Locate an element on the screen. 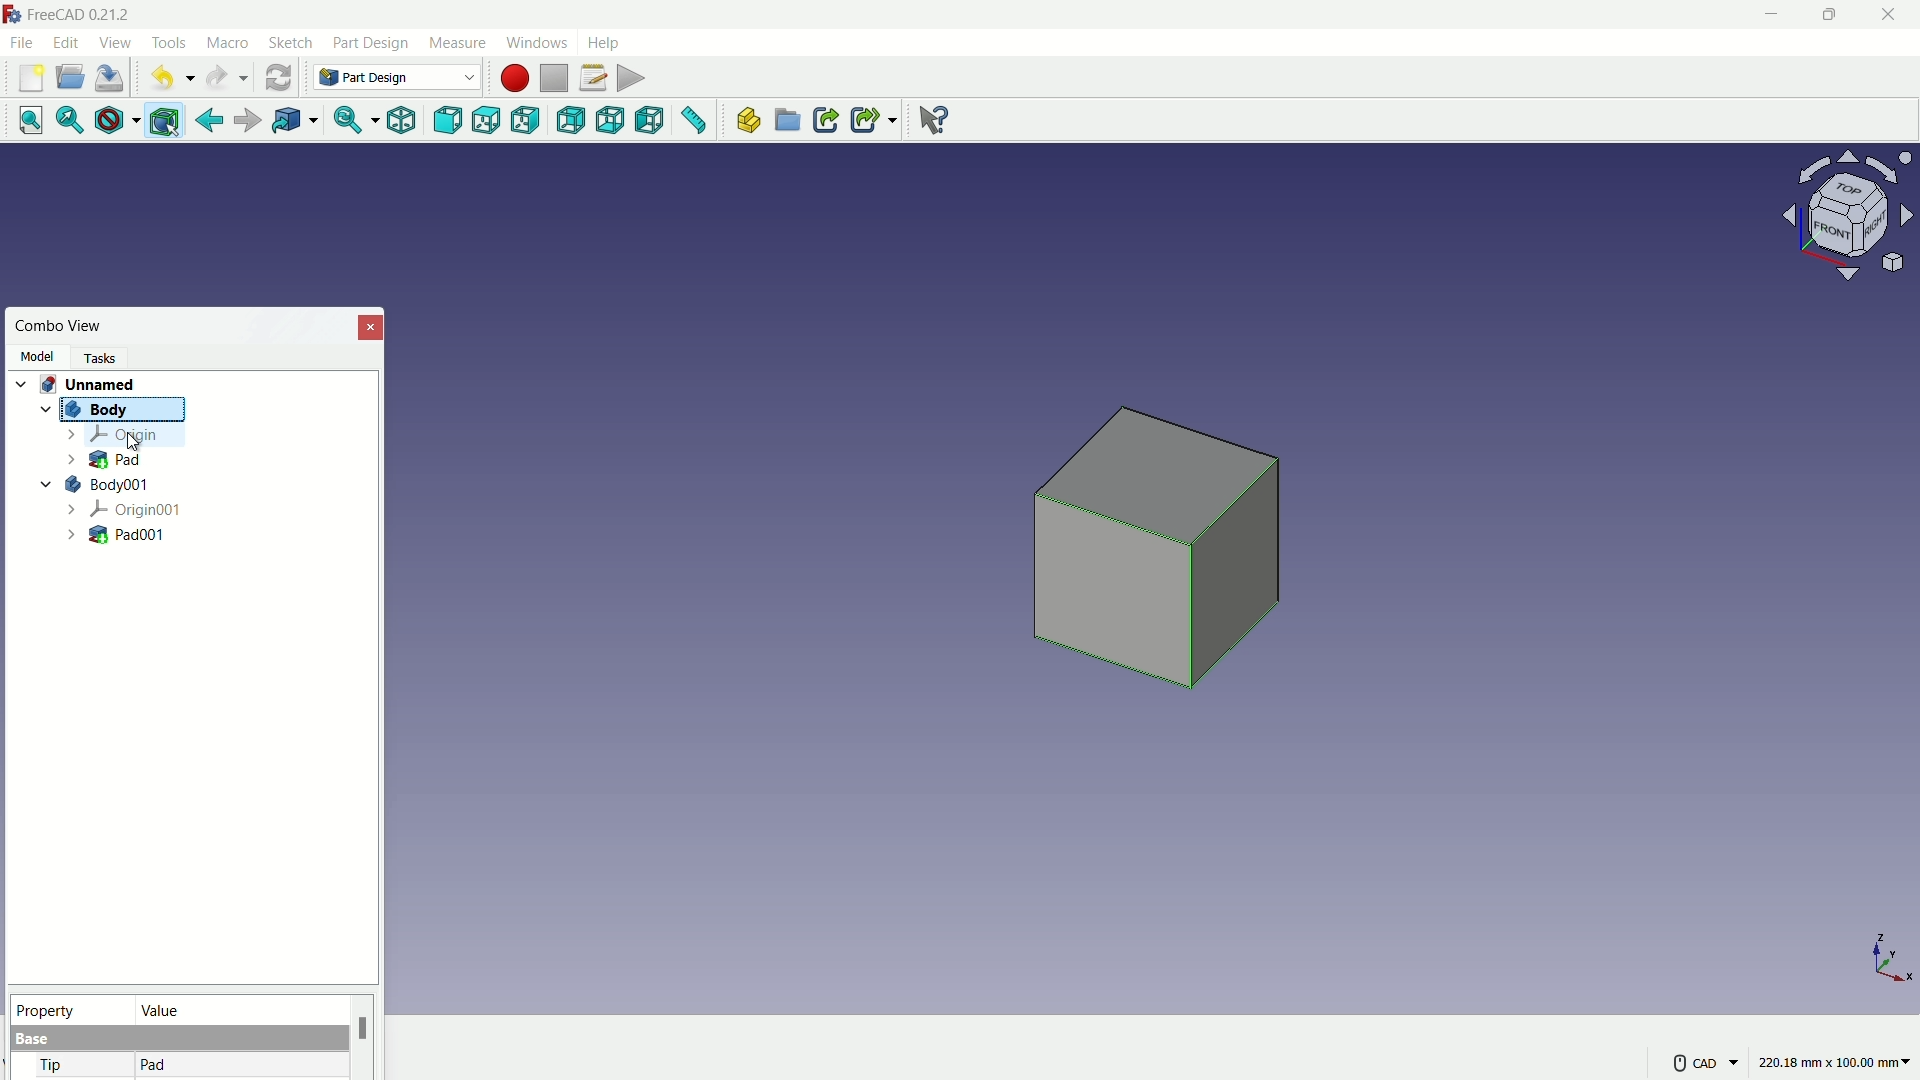 The image size is (1920, 1080). property is located at coordinates (69, 1008).